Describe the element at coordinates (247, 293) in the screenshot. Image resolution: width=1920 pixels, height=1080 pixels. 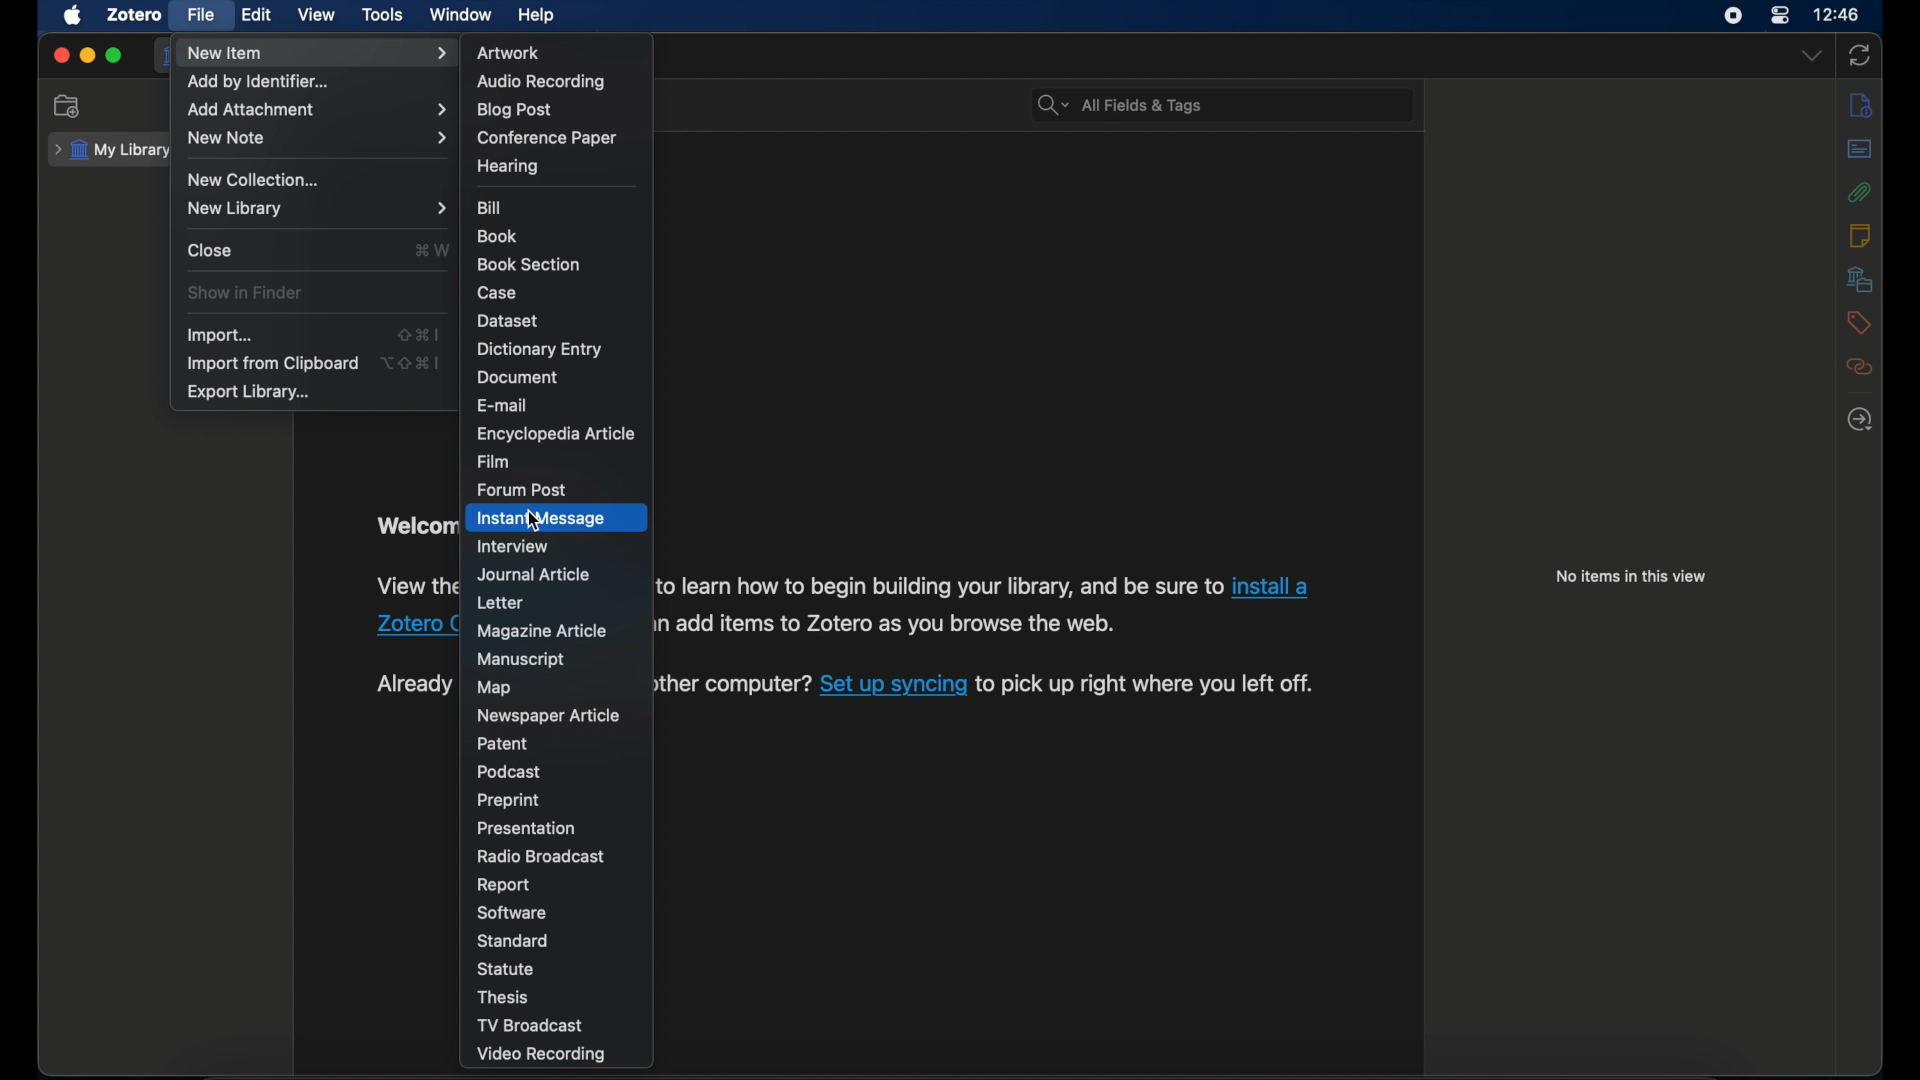
I see `show in finder` at that location.